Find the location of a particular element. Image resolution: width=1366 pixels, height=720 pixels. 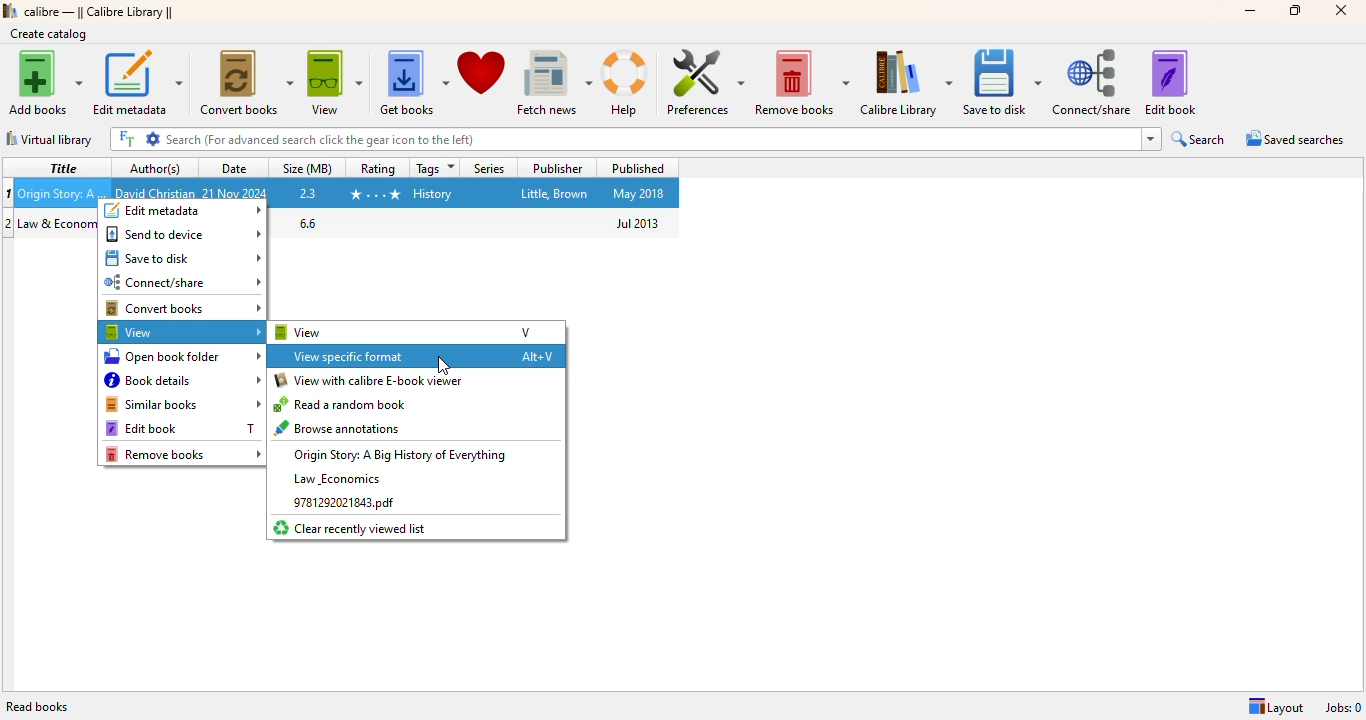

search is located at coordinates (651, 139).